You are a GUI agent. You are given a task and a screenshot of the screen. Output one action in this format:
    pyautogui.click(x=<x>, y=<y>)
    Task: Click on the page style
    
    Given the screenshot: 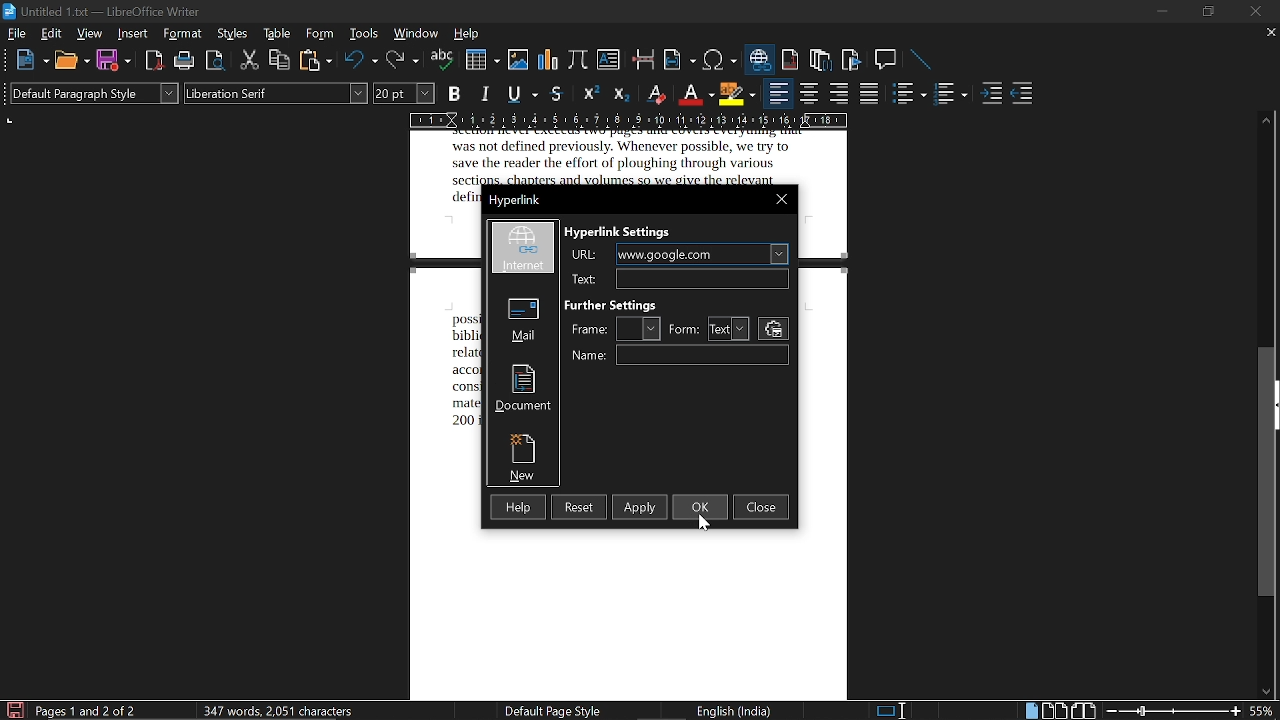 What is the action you would take?
    pyautogui.click(x=545, y=711)
    